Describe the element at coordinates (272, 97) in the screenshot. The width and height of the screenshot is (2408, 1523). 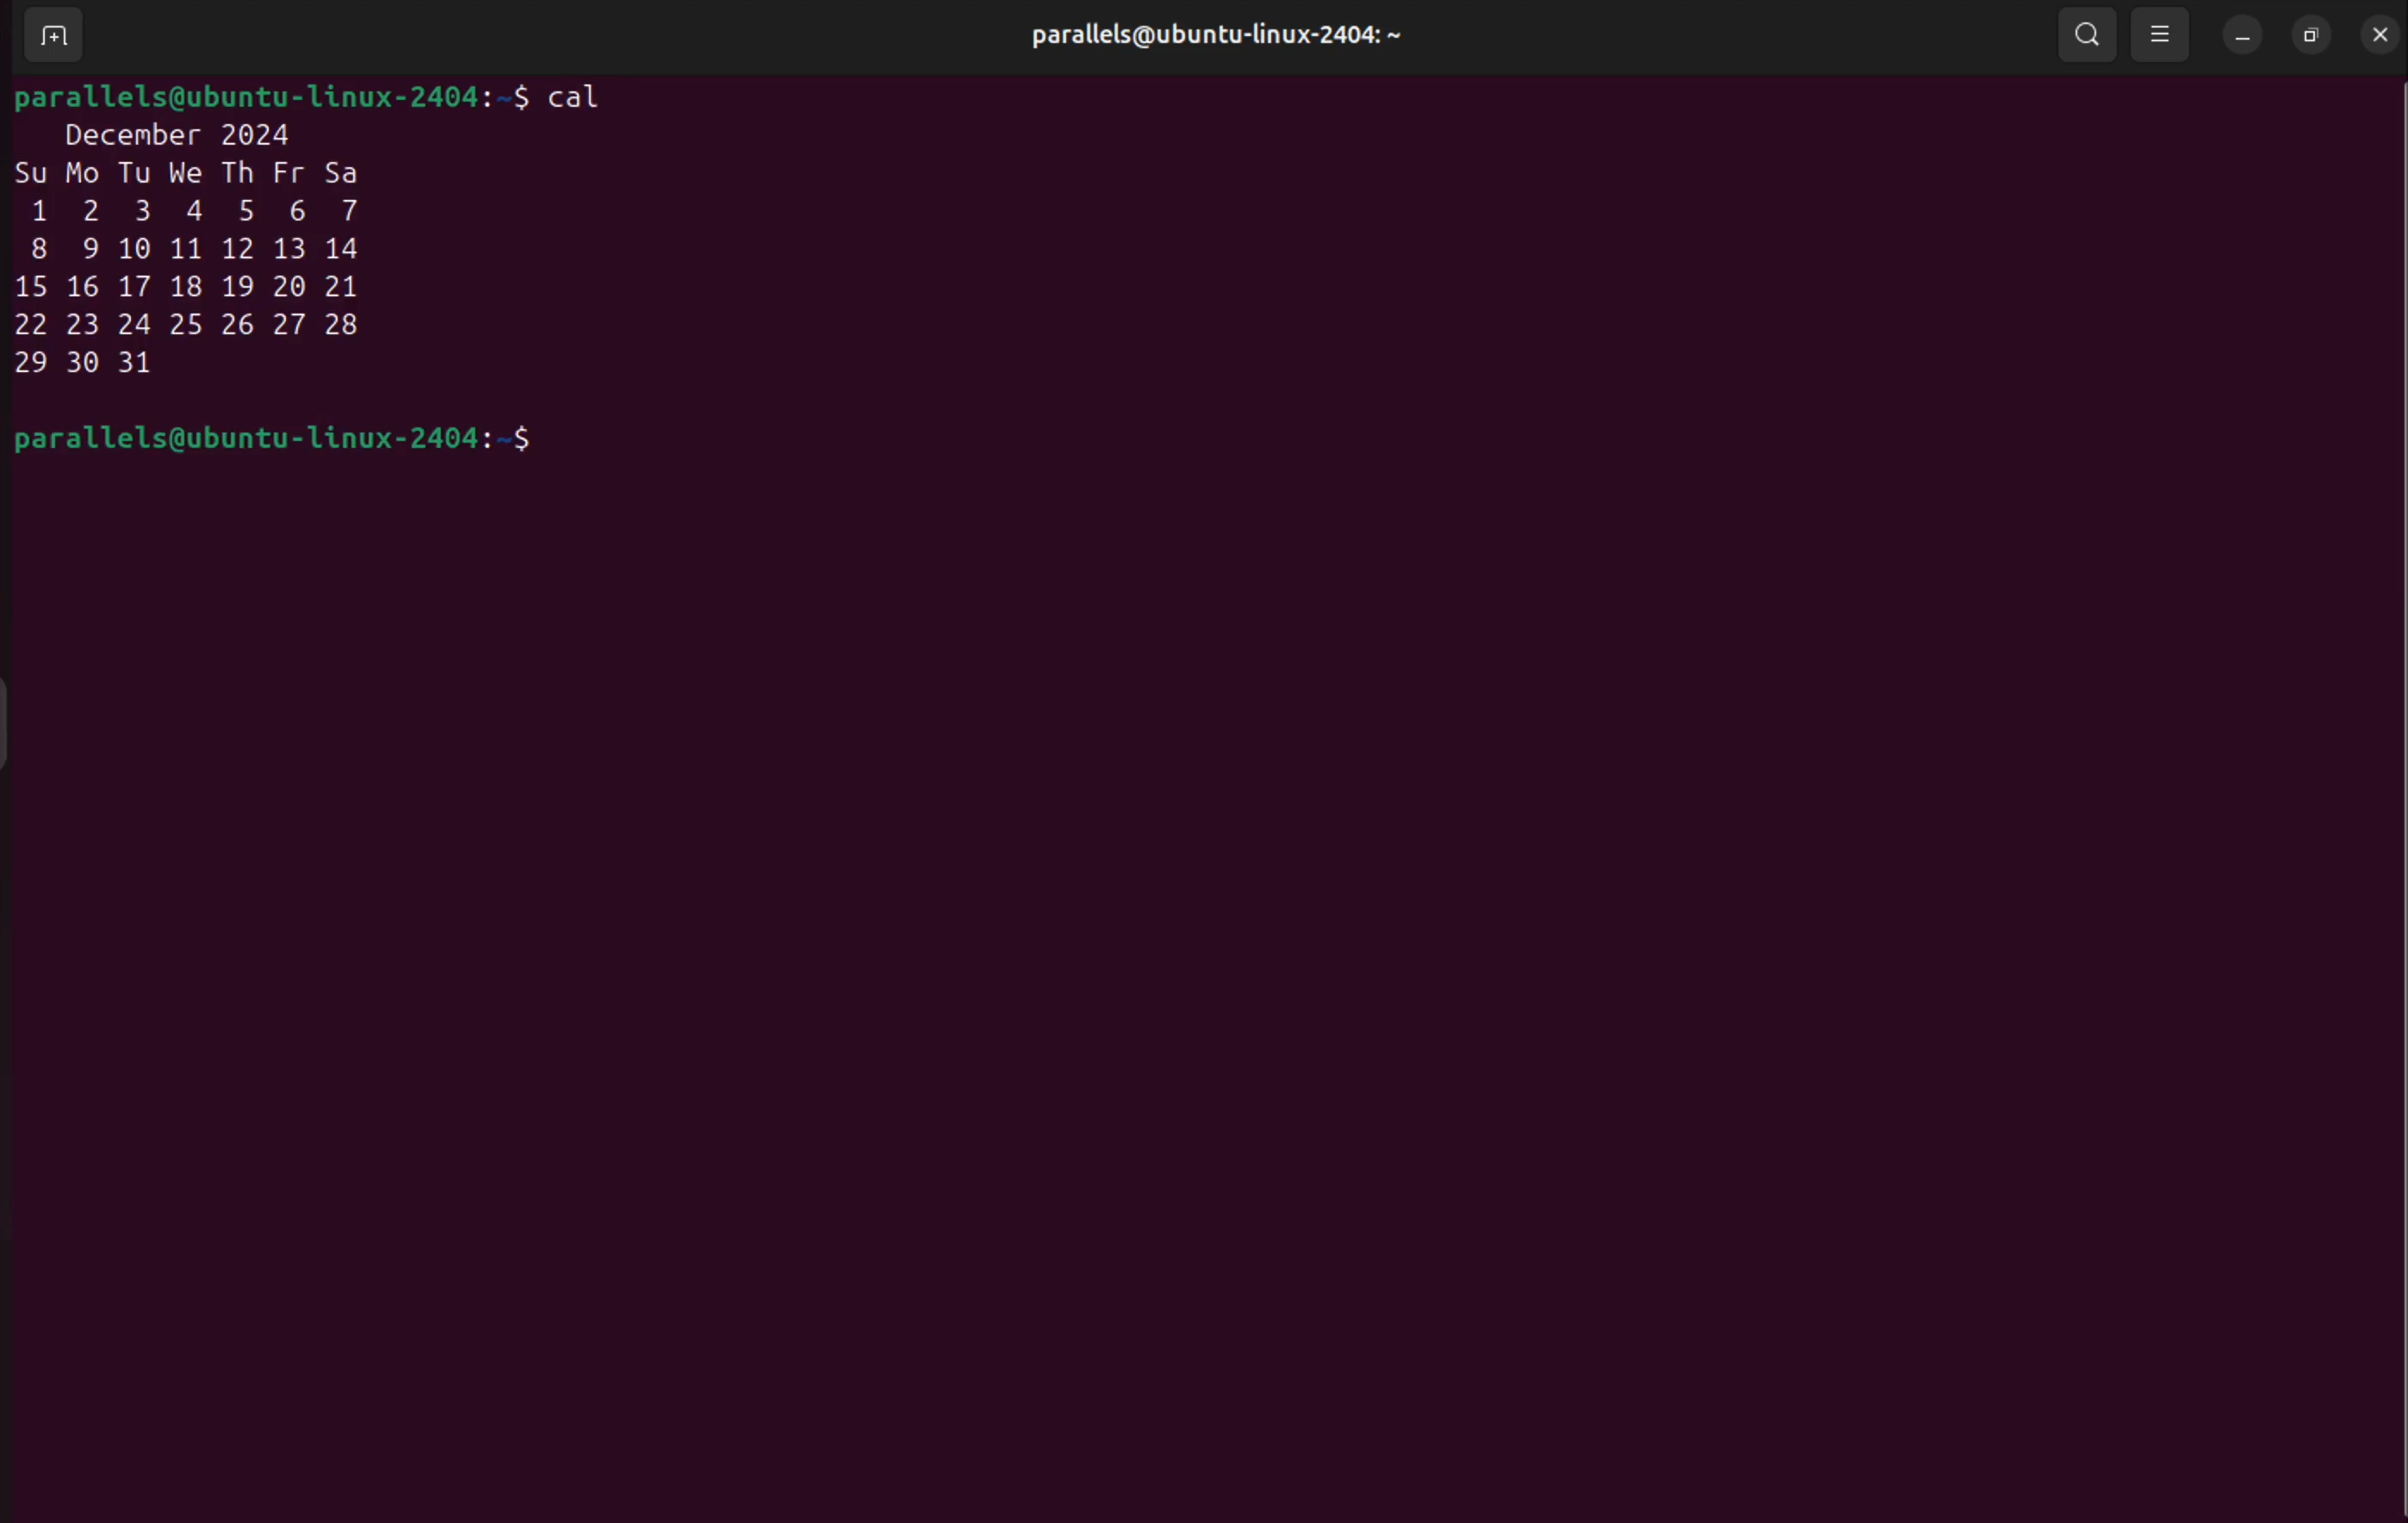
I see `parallels@ubuntu-1linux-2404:-$` at that location.